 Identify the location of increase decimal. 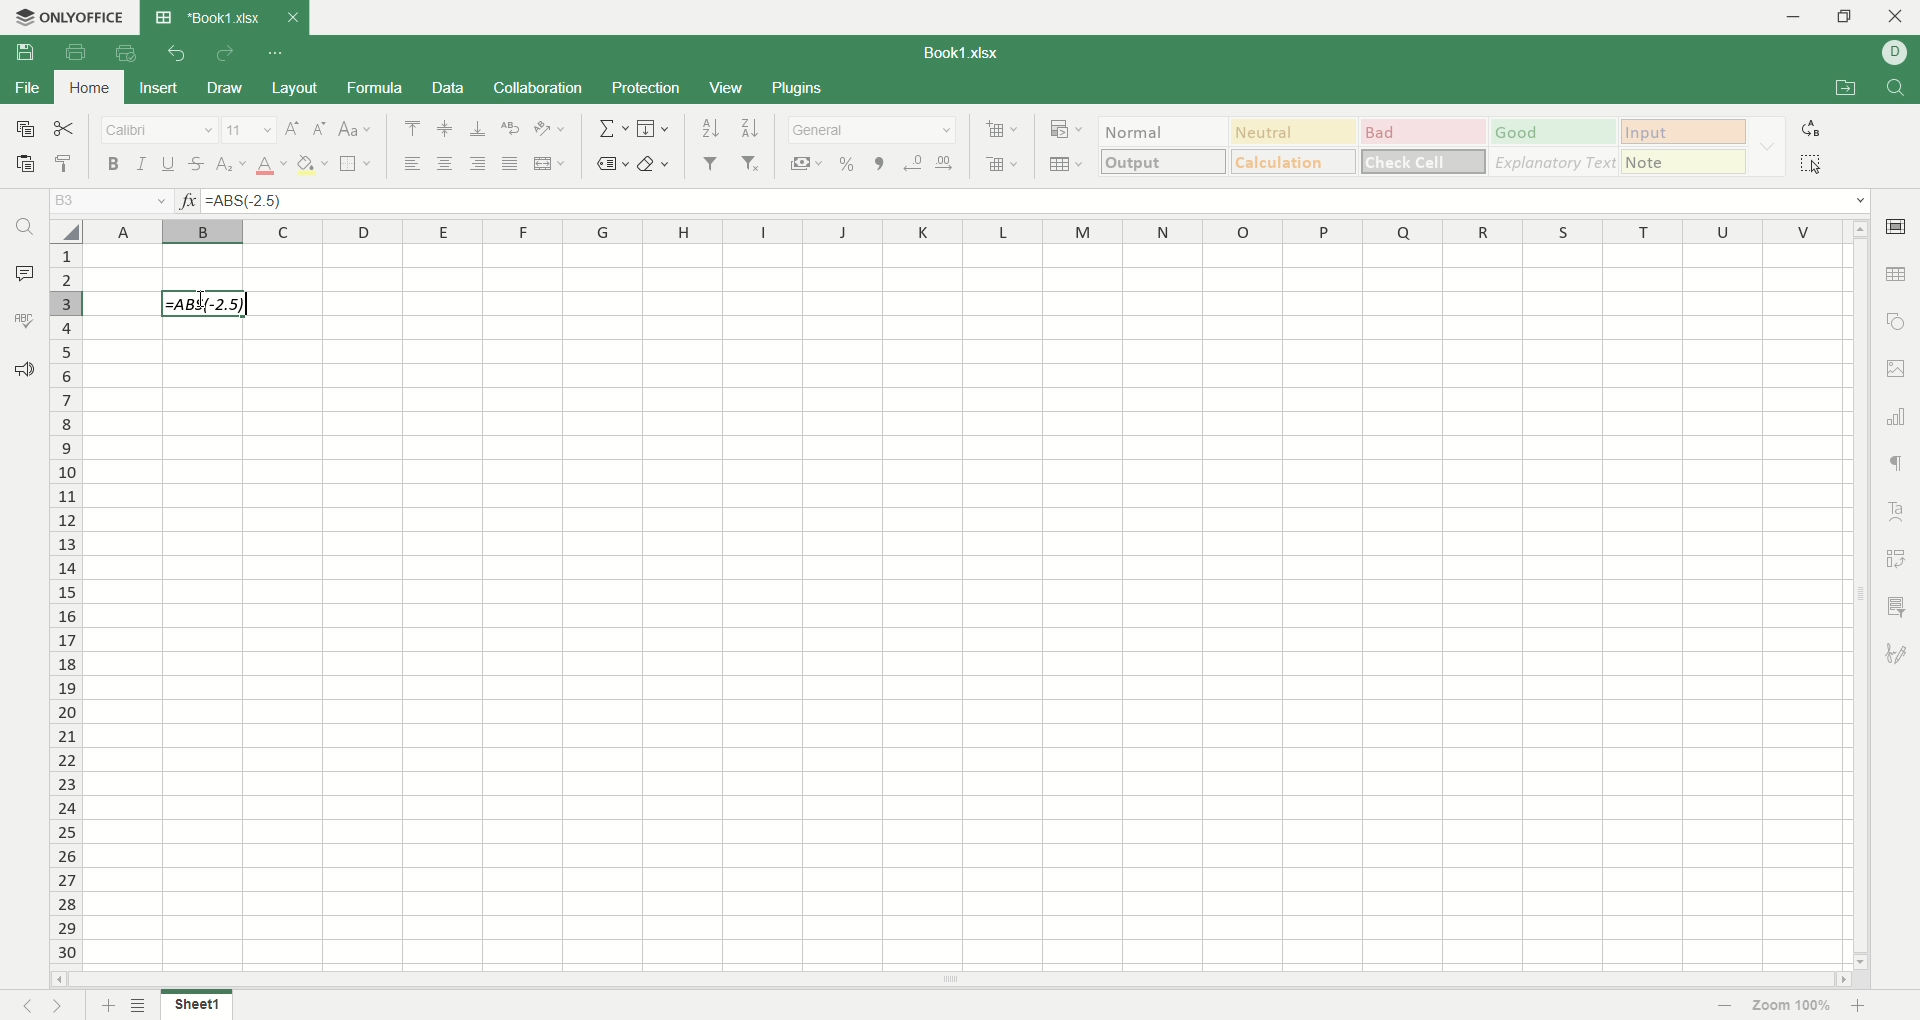
(914, 164).